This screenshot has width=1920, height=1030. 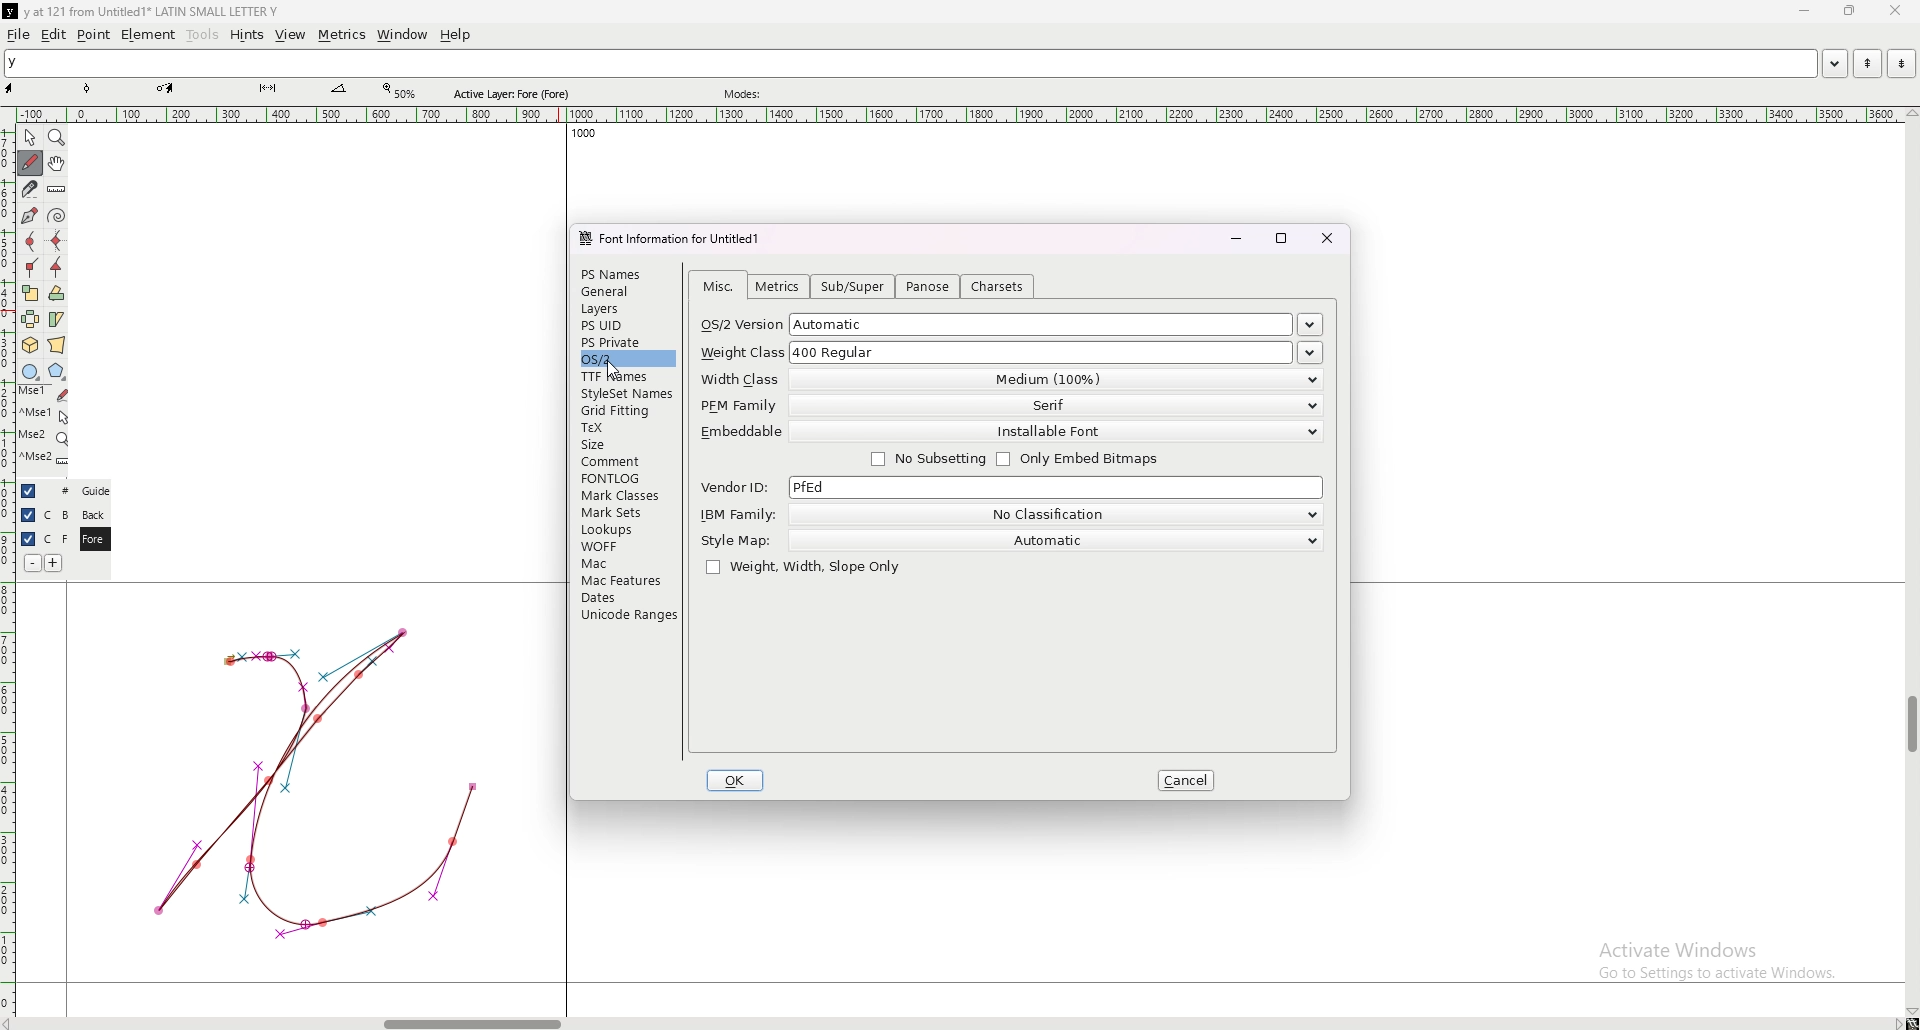 I want to click on metrics, so click(x=341, y=35).